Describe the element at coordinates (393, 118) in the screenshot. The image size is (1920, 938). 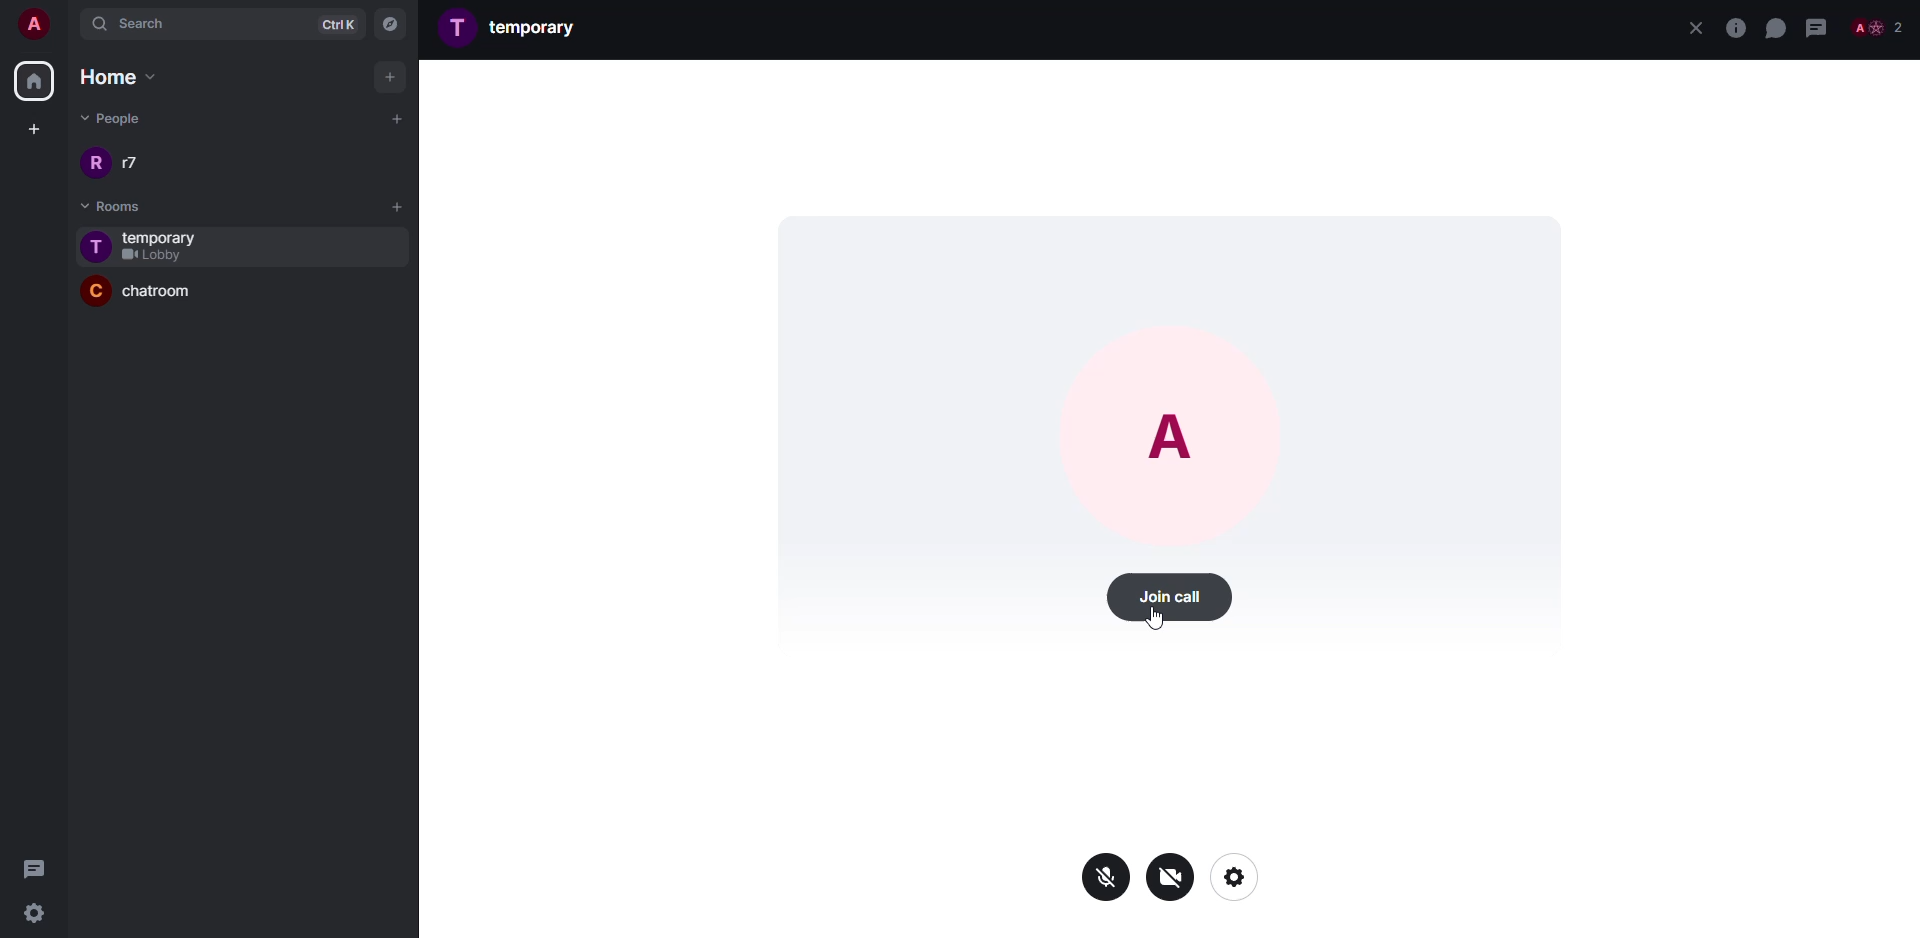
I see `add` at that location.